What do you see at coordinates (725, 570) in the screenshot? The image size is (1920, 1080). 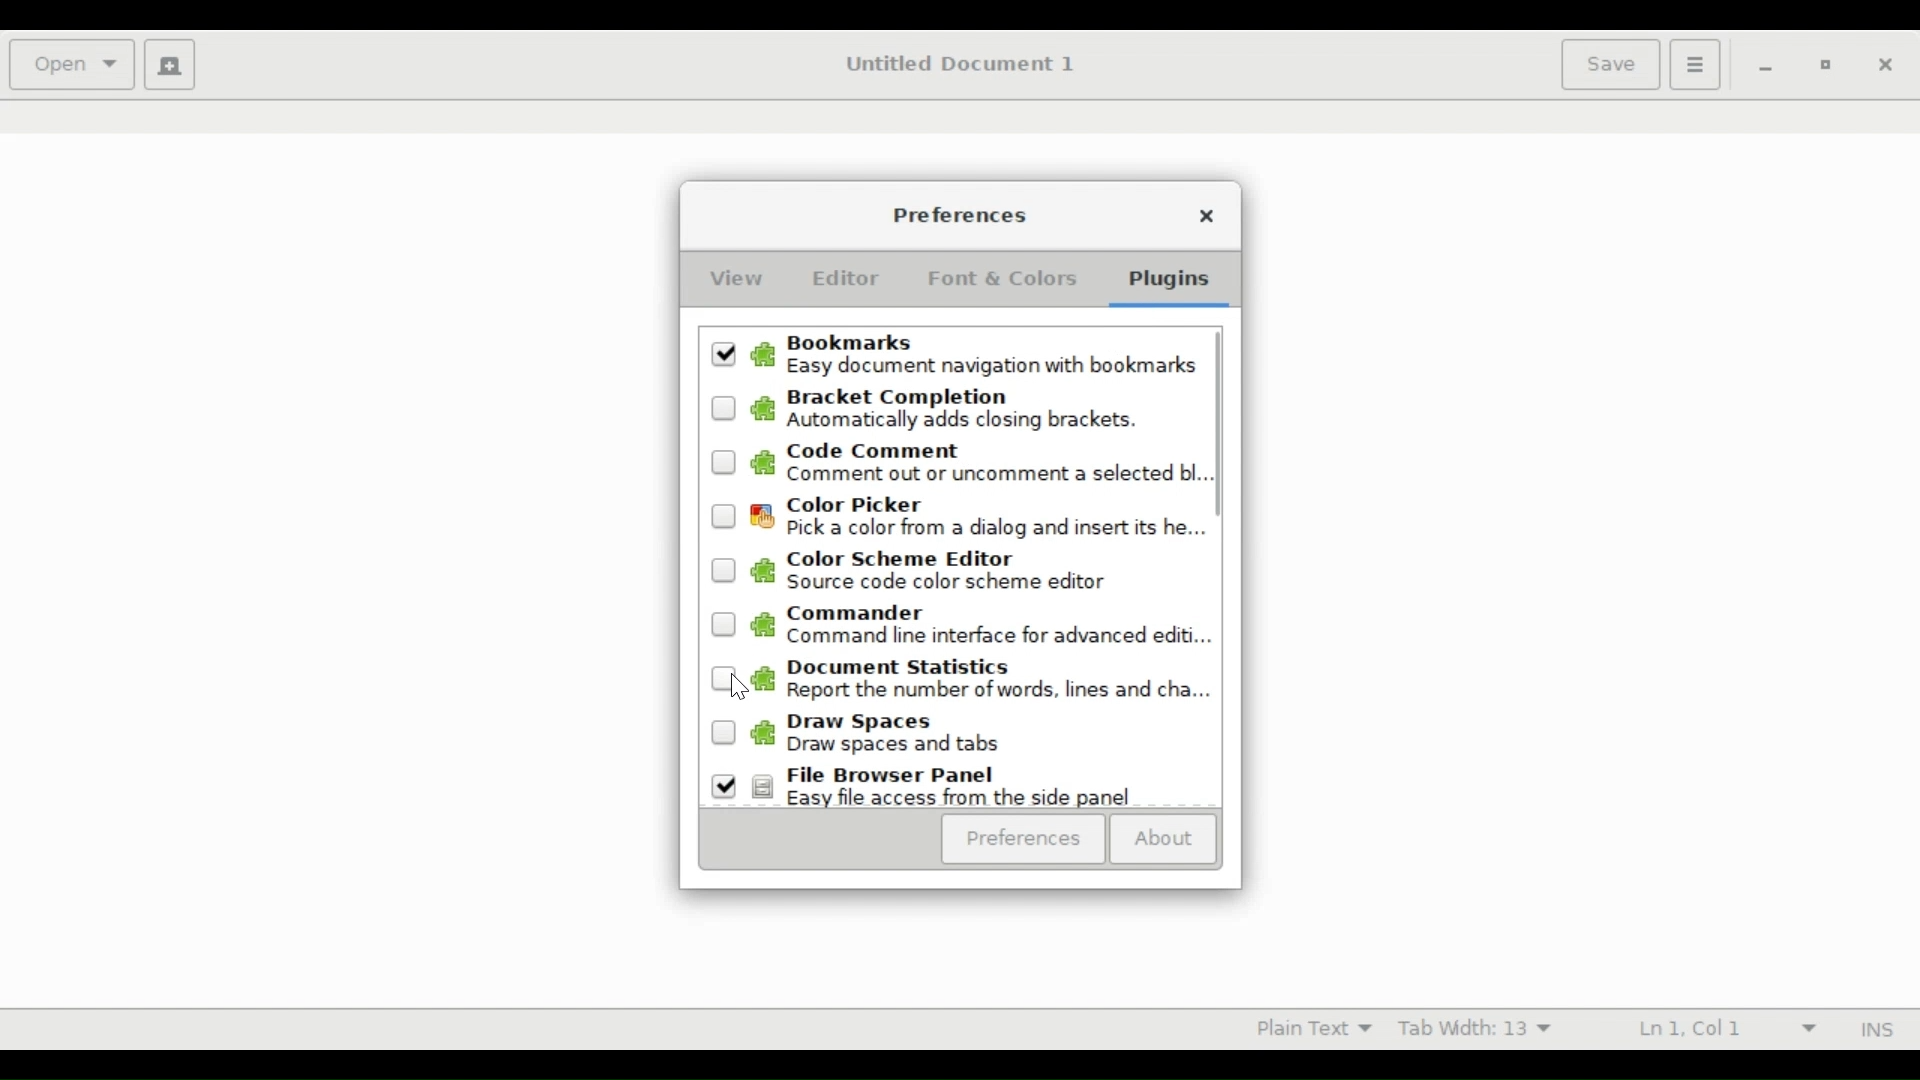 I see `Unselected` at bounding box center [725, 570].